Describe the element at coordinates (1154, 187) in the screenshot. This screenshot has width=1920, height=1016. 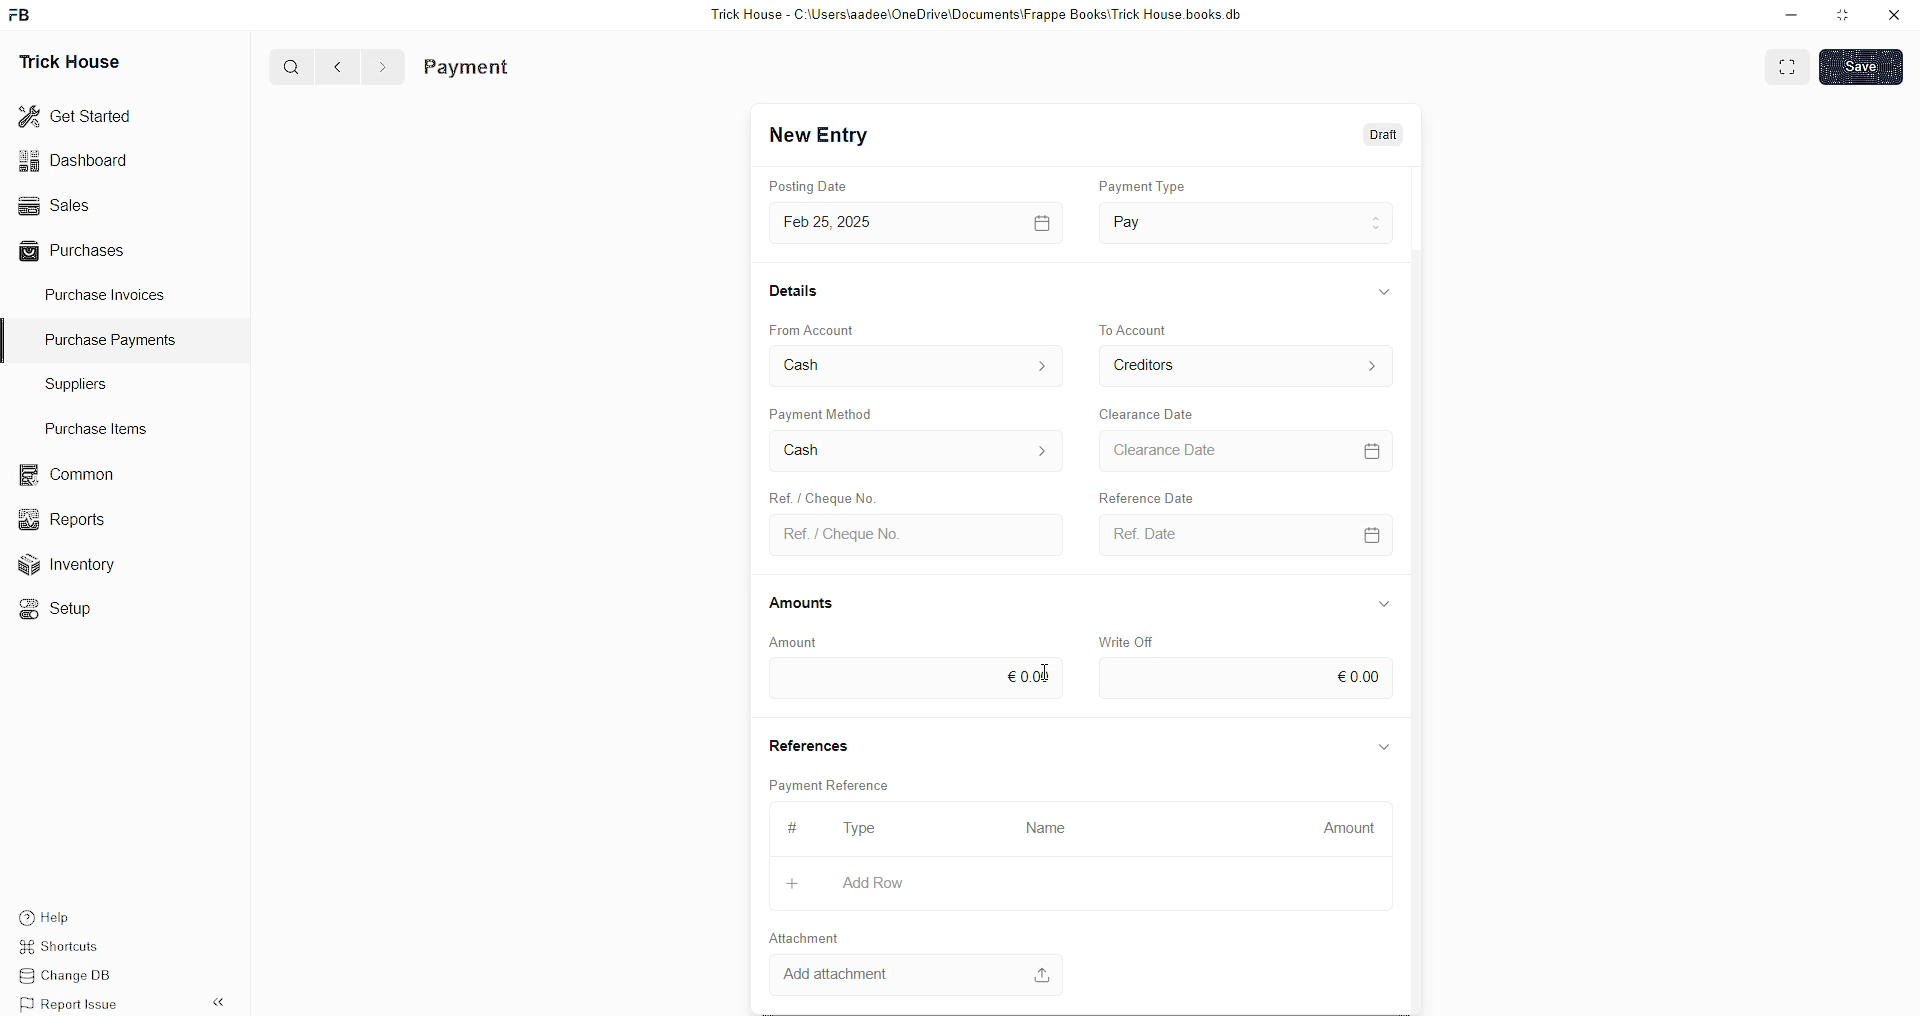
I see `payment type` at that location.